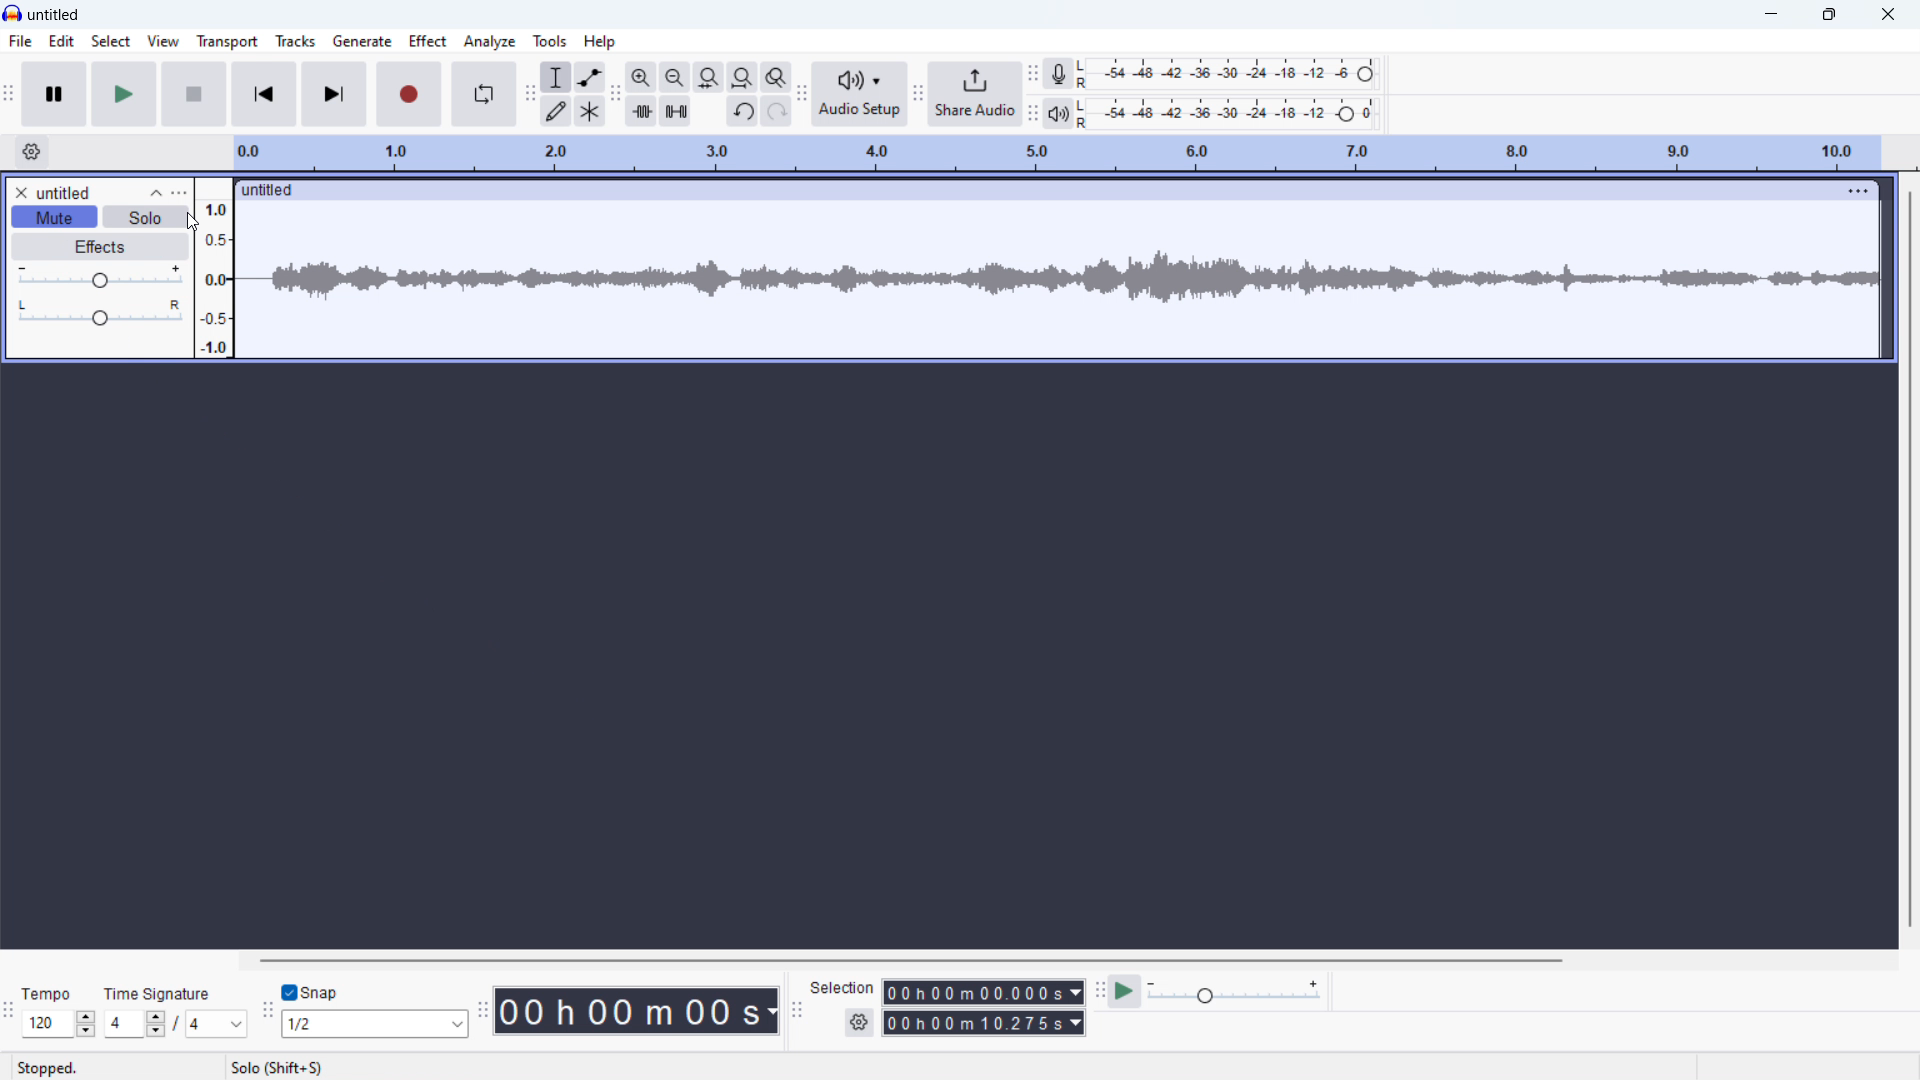  What do you see at coordinates (55, 217) in the screenshot?
I see `mute enabled` at bounding box center [55, 217].